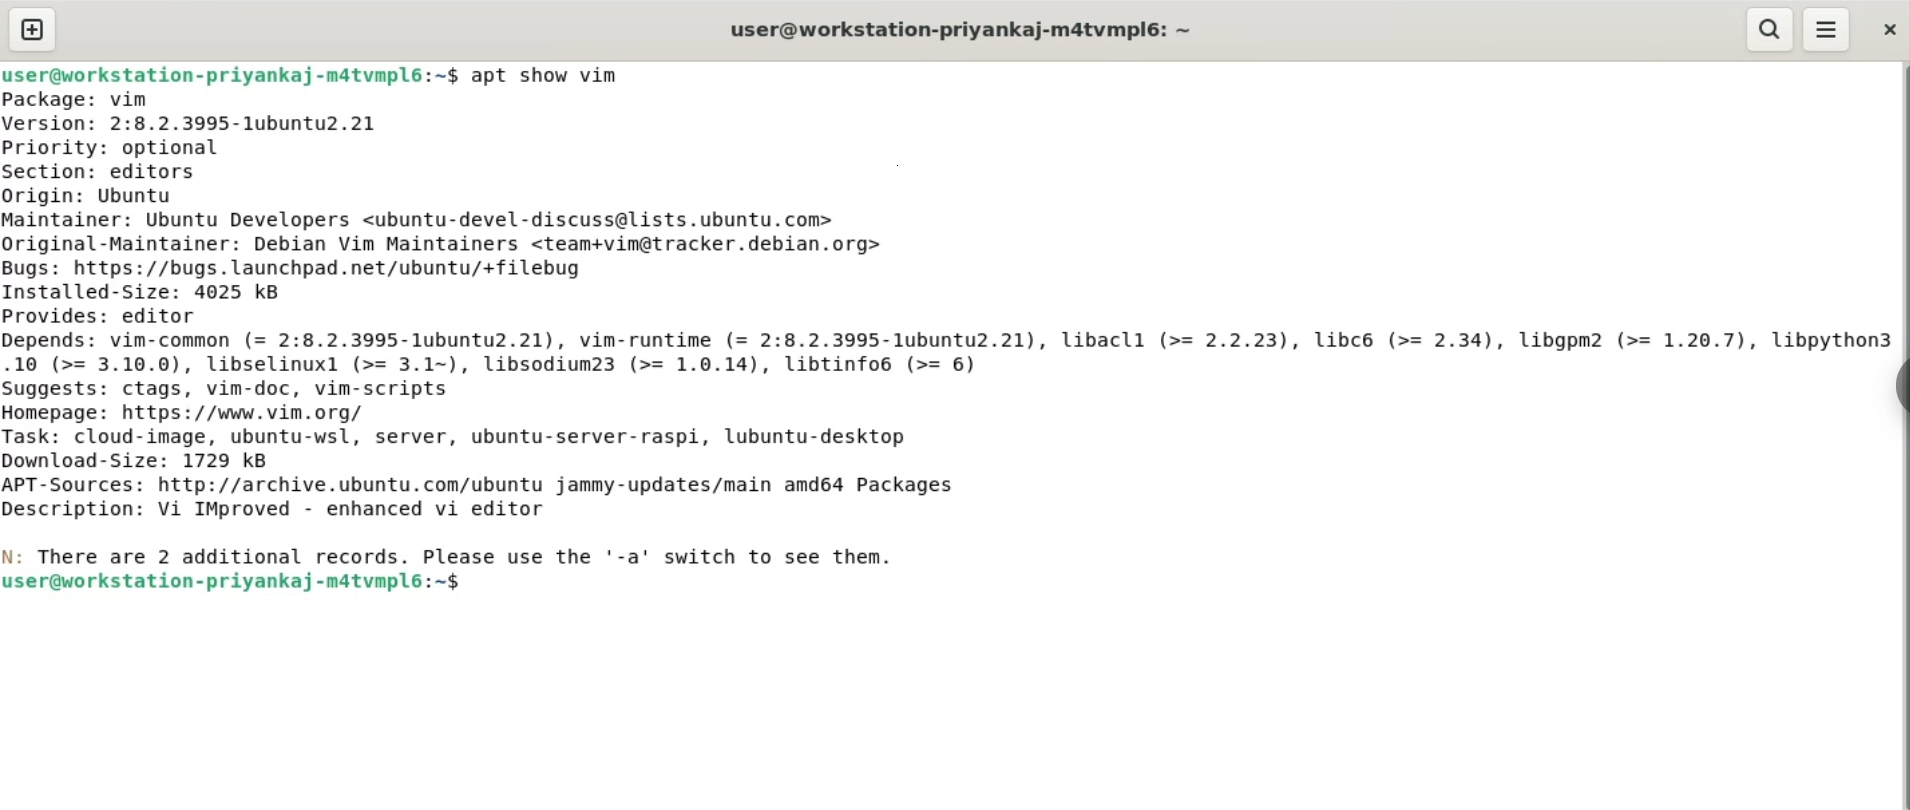  I want to click on apt show vim, so click(546, 76).